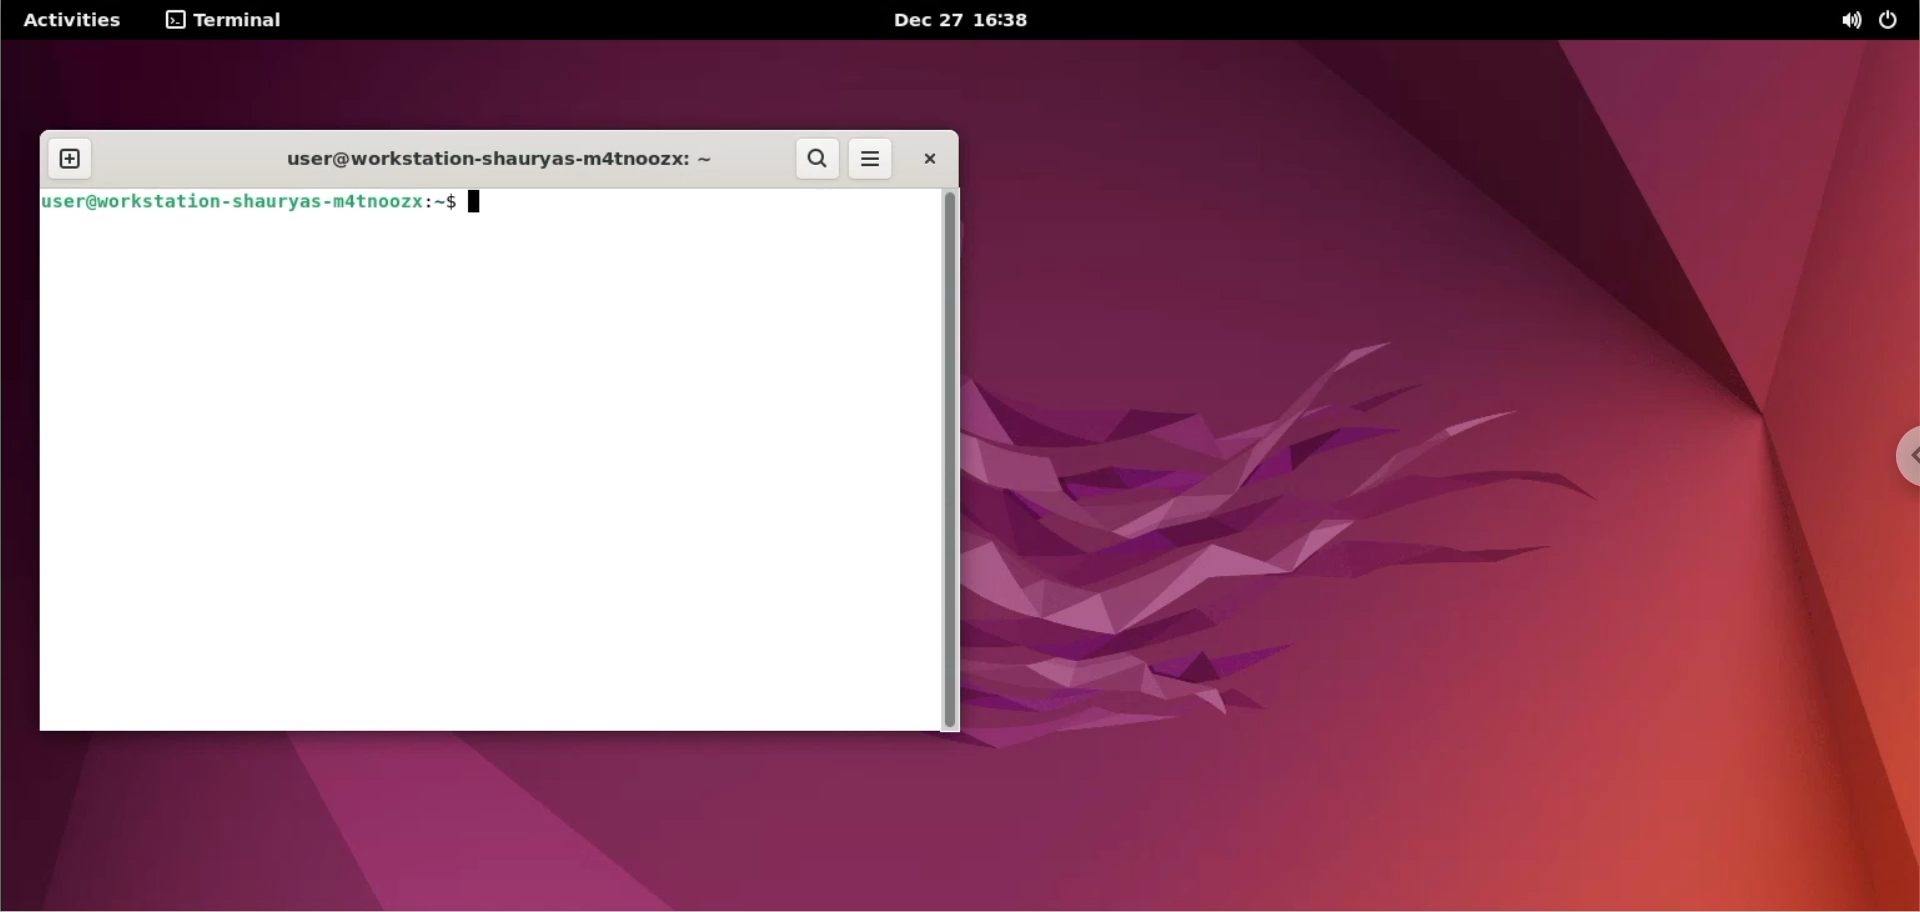 This screenshot has width=1920, height=912. I want to click on scroll bar, so click(953, 466).